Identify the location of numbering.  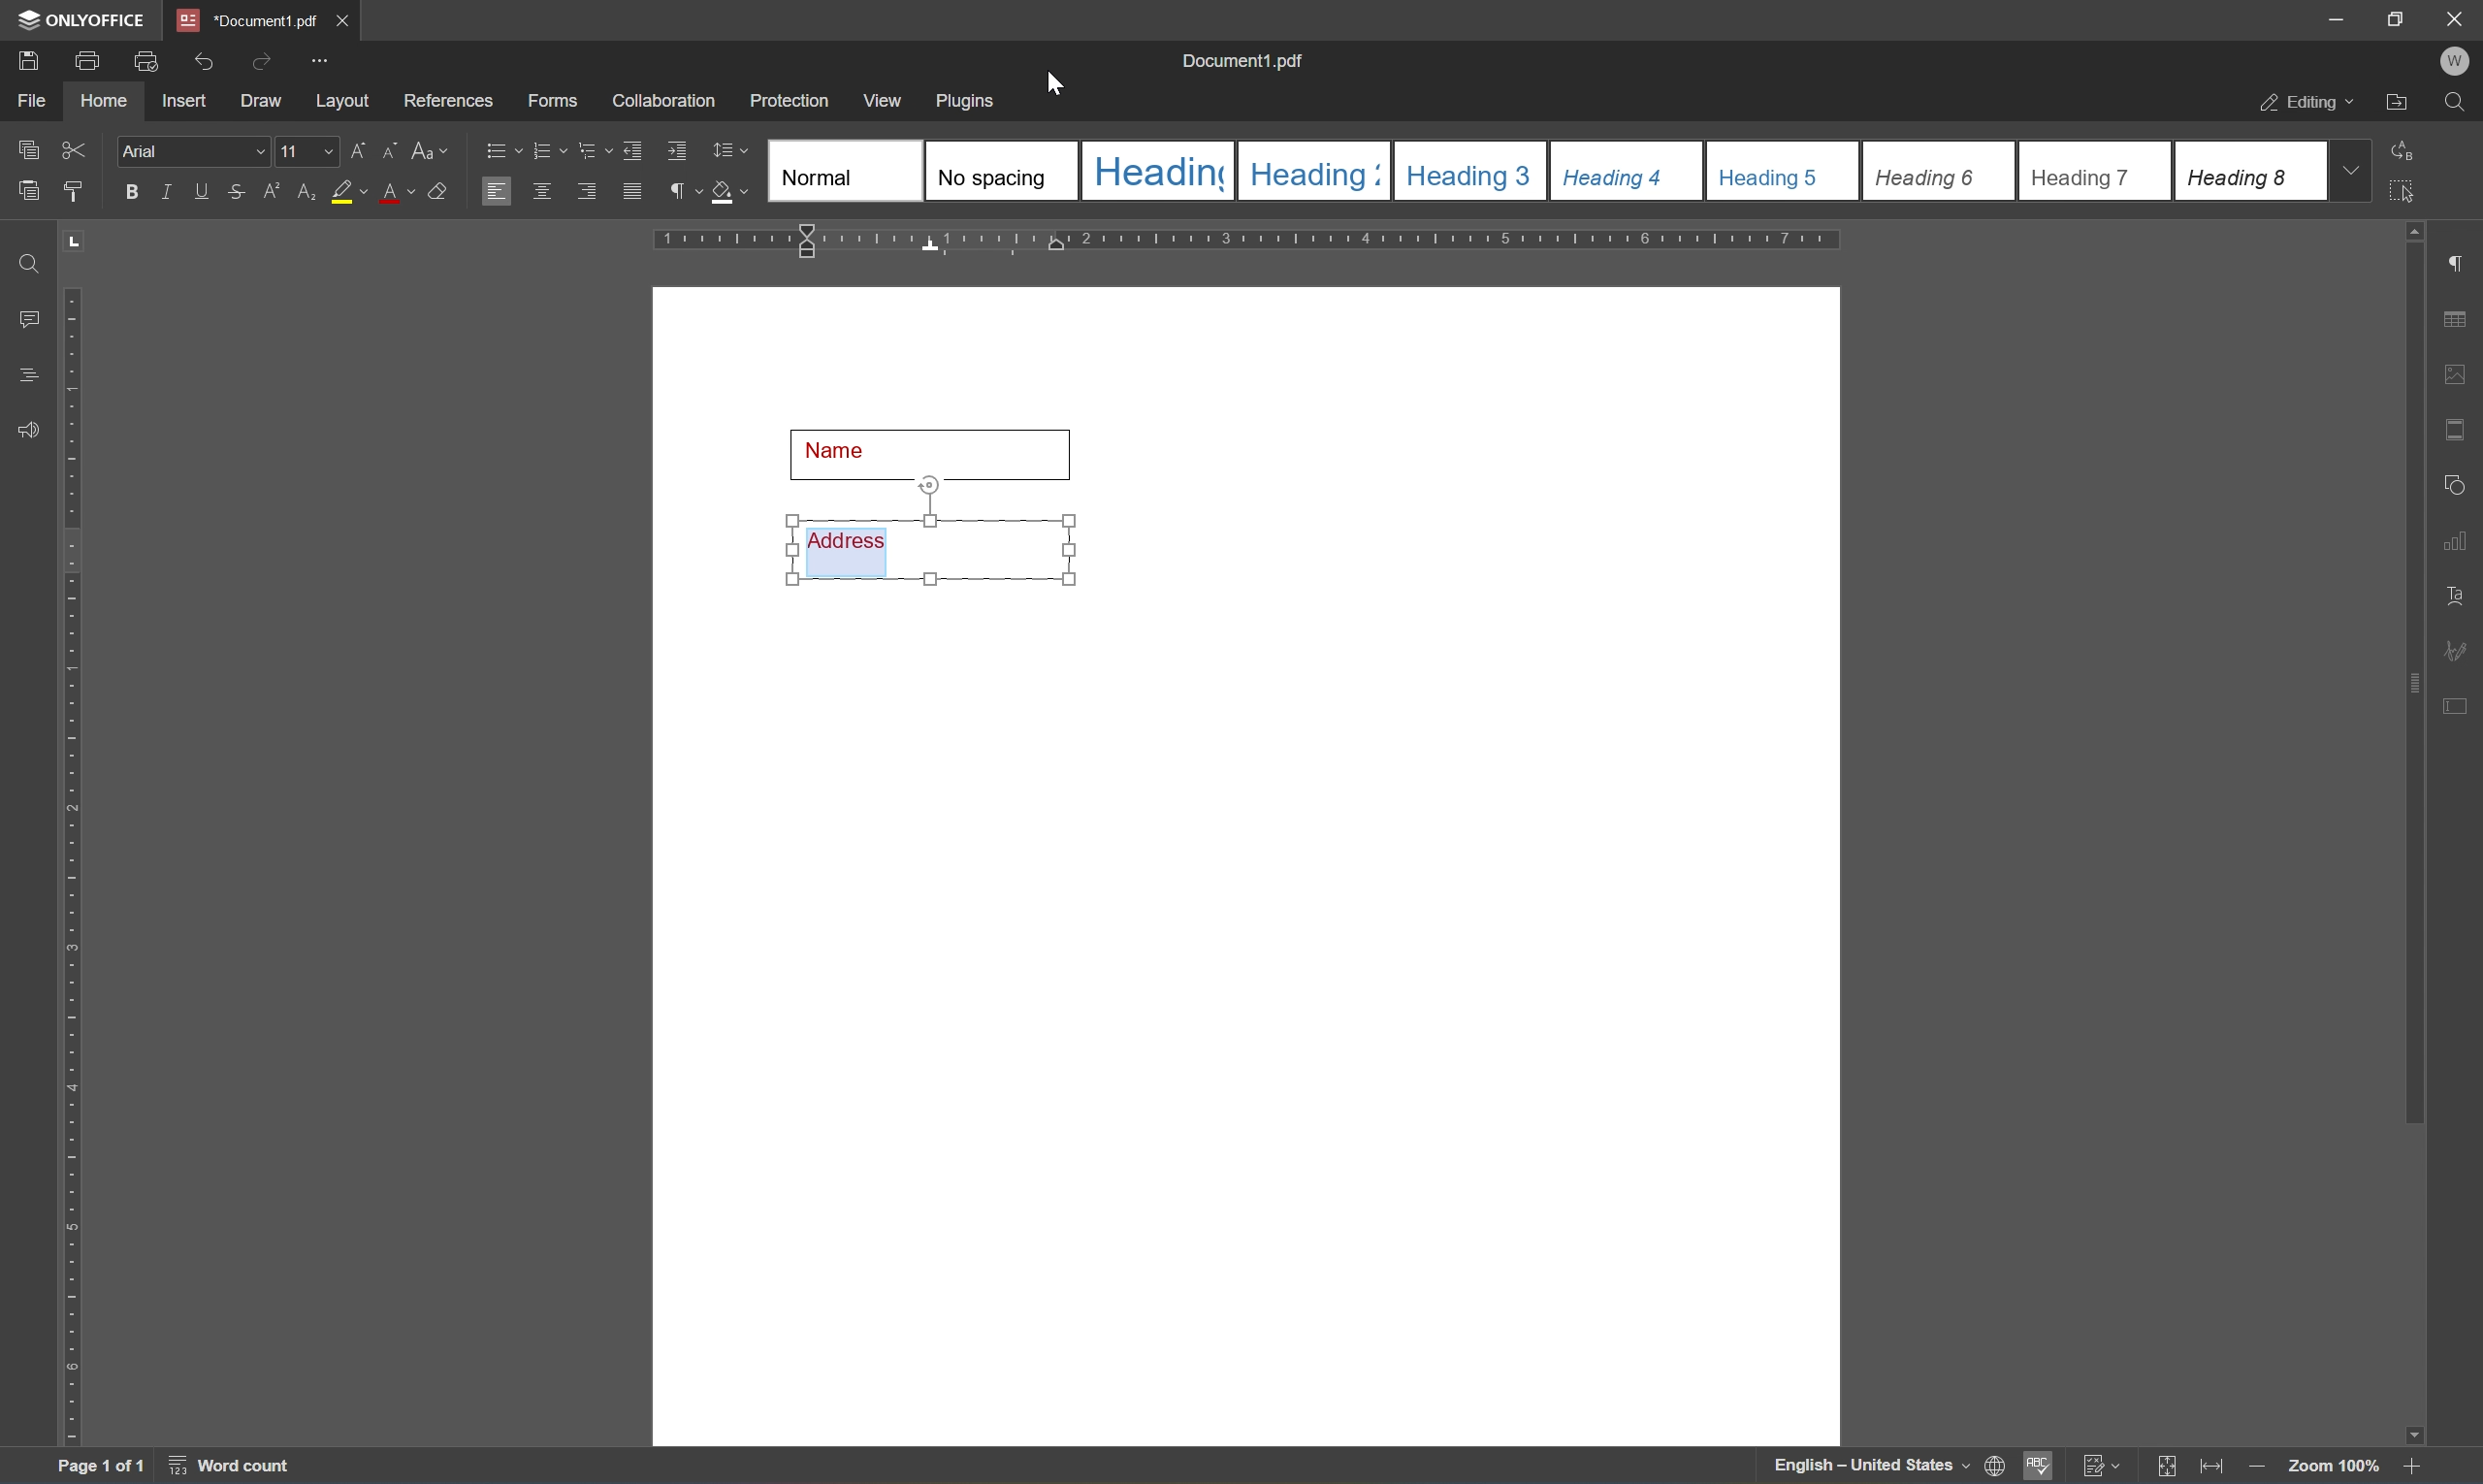
(550, 151).